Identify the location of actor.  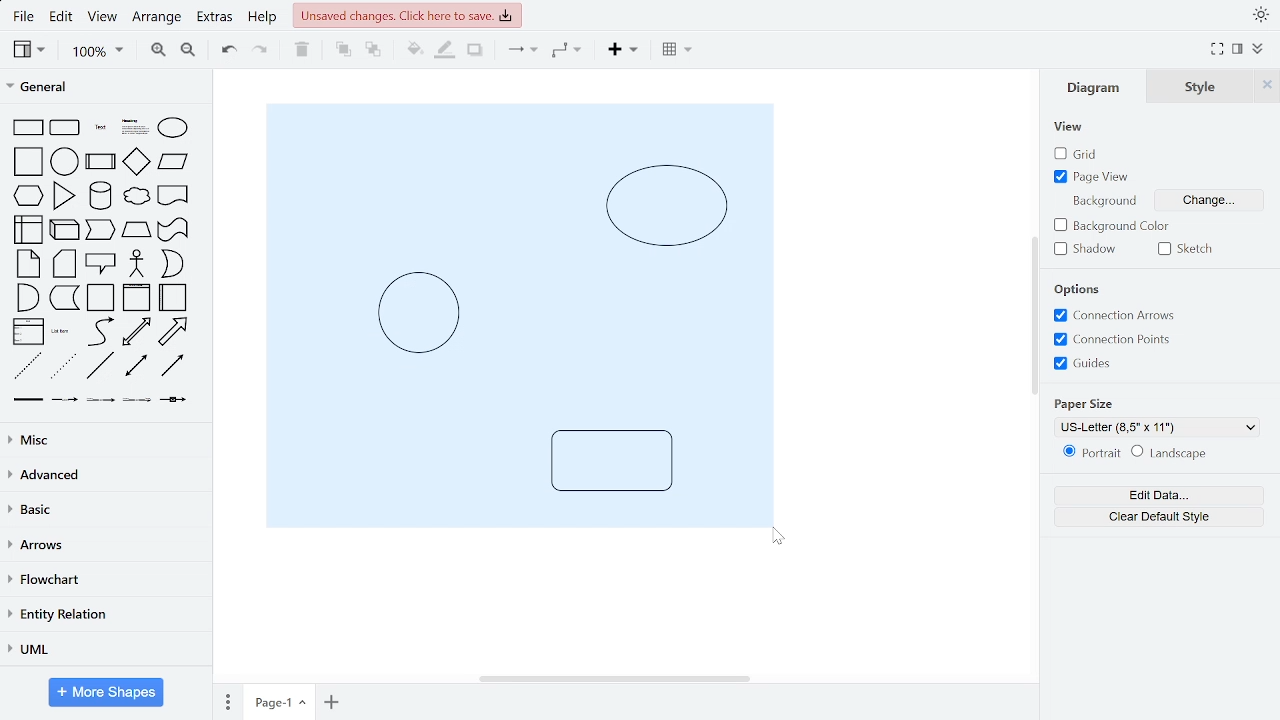
(137, 264).